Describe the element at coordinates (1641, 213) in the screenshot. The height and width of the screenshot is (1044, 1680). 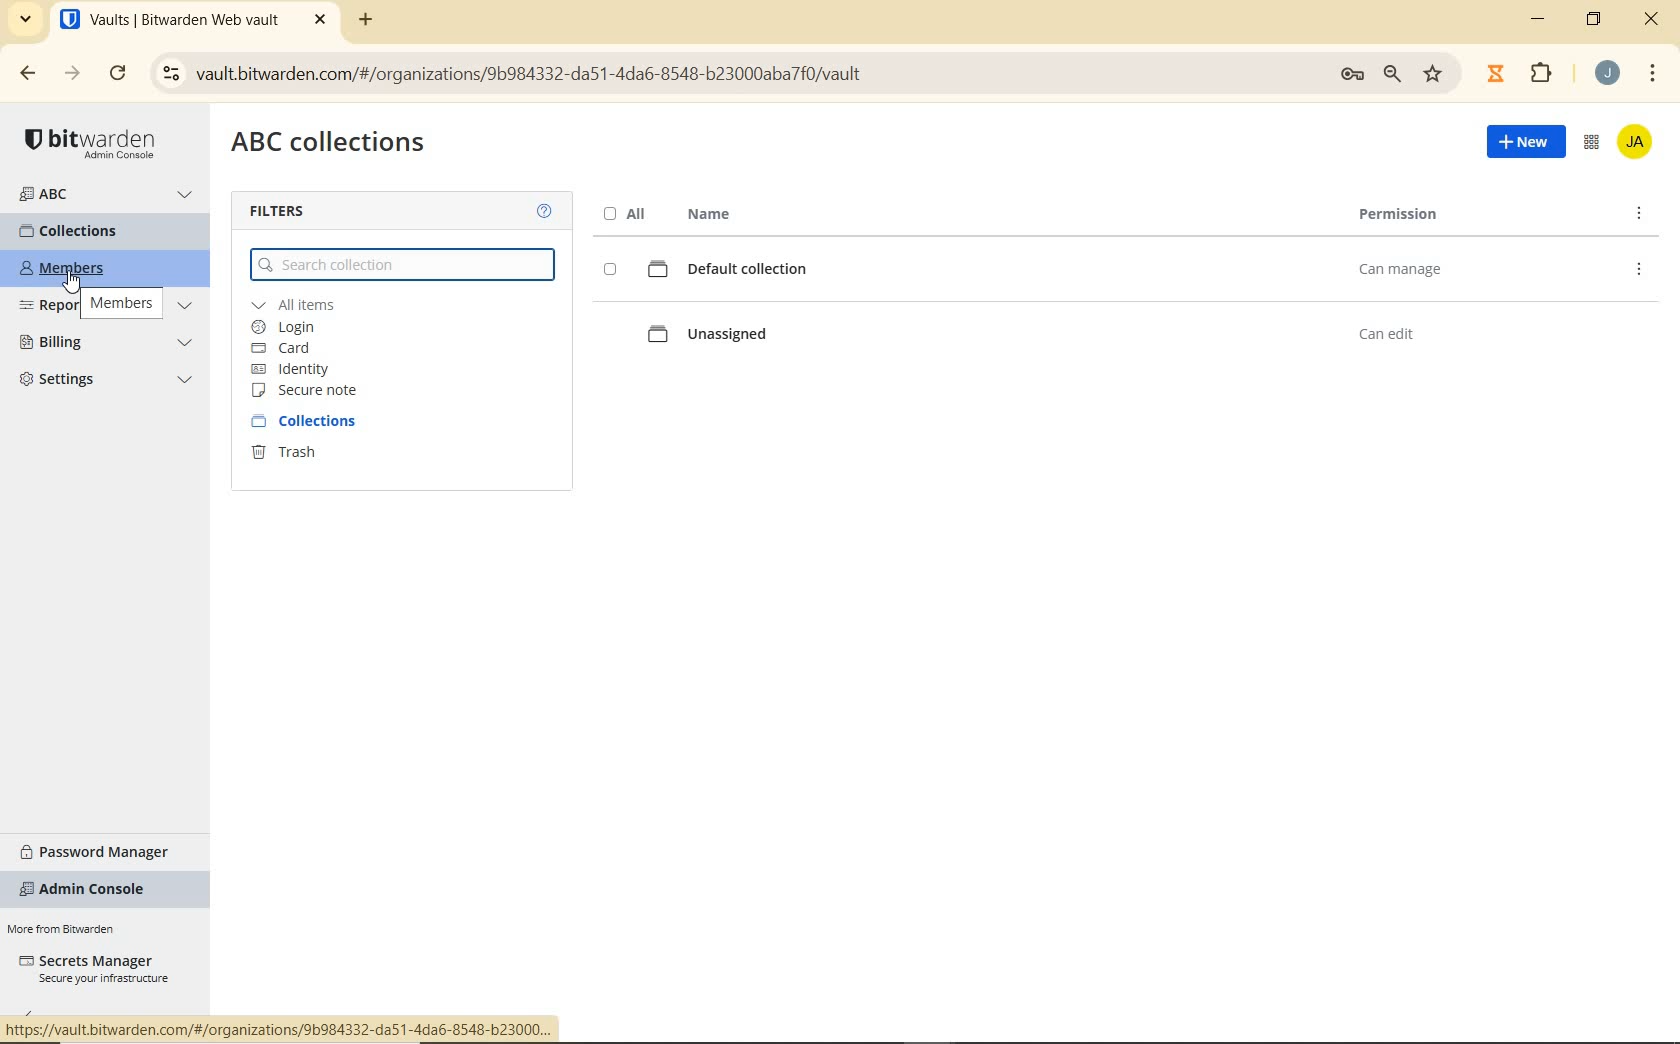
I see `OPTIONS` at that location.